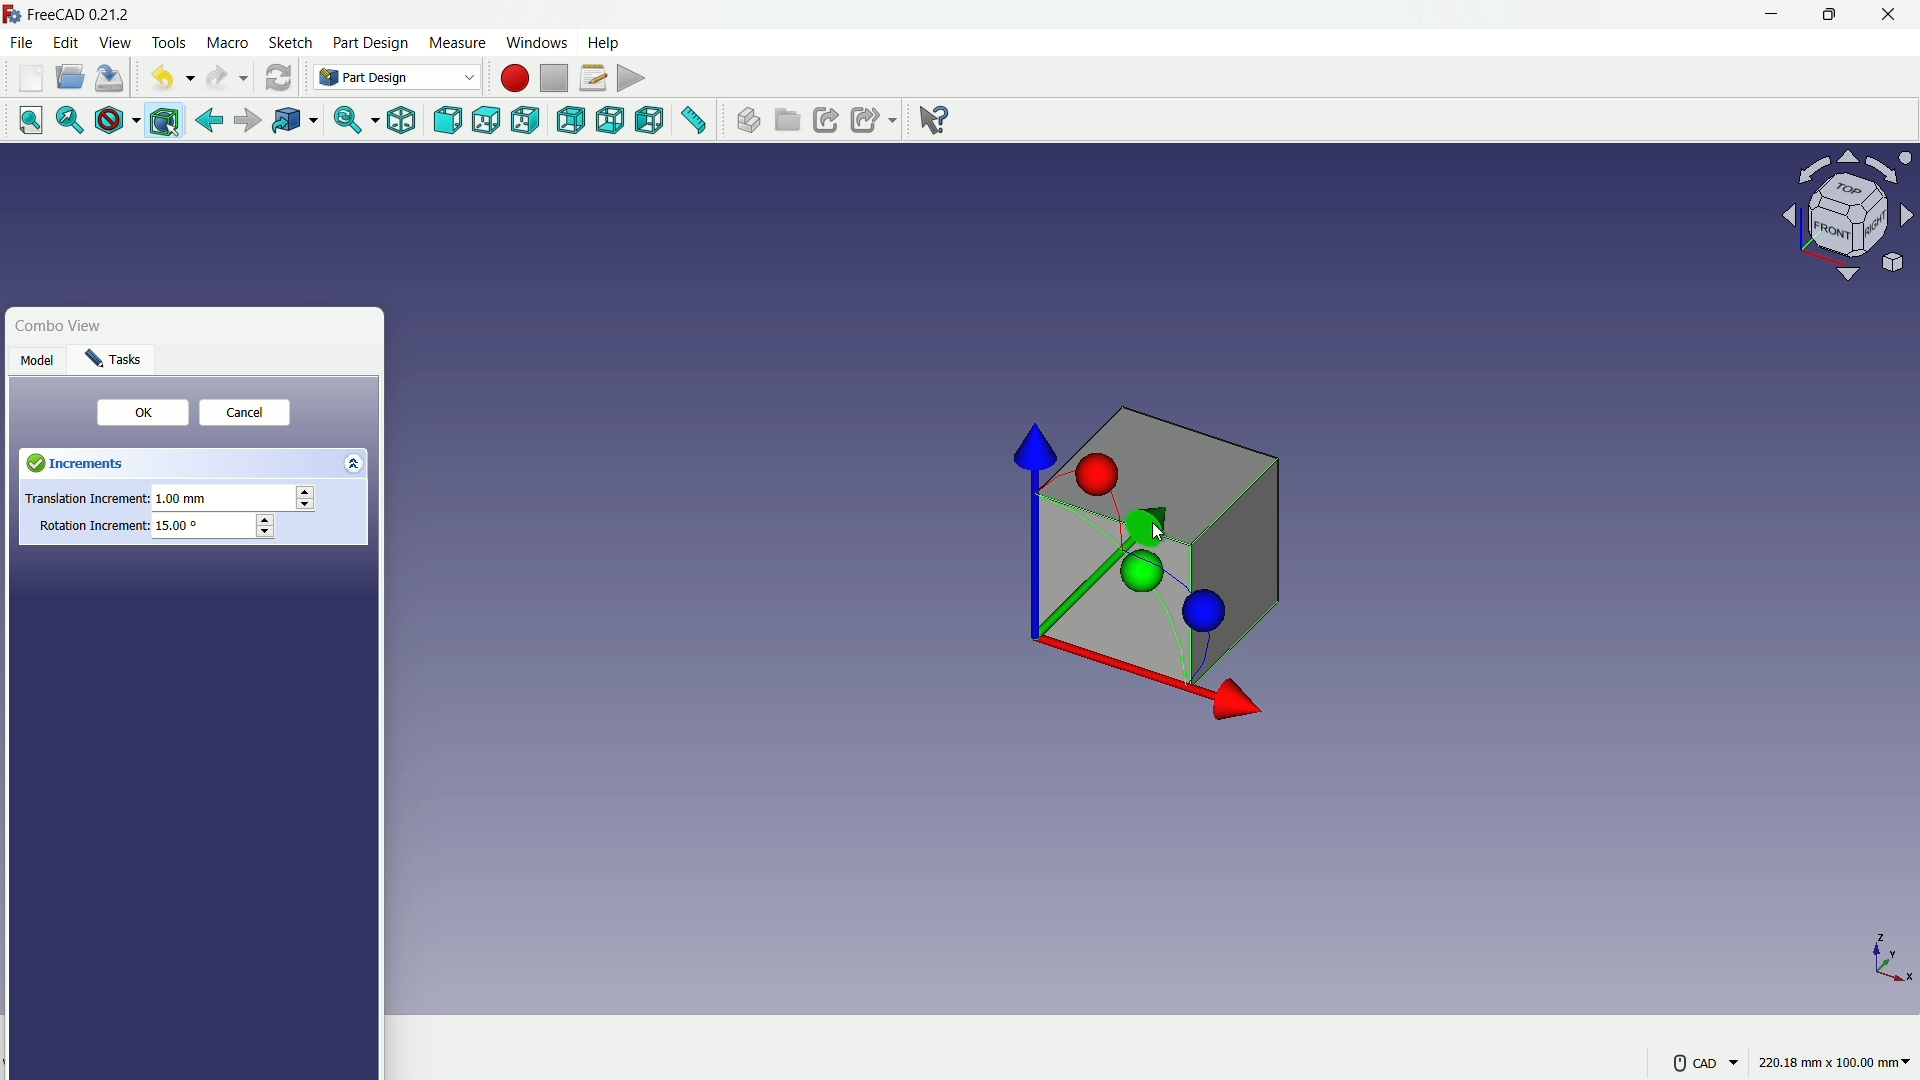  What do you see at coordinates (1163, 558) in the screenshot?
I see `cube with axis` at bounding box center [1163, 558].